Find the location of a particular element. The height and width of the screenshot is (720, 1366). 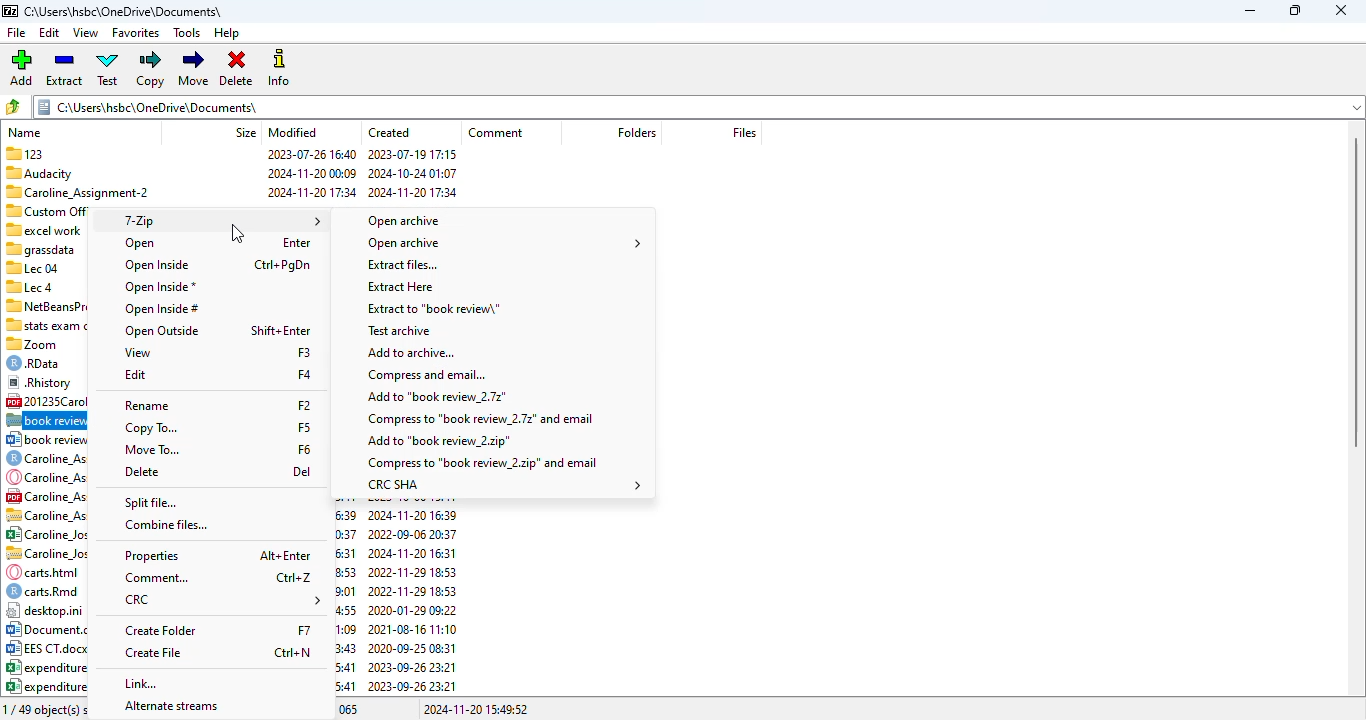

065 is located at coordinates (351, 710).